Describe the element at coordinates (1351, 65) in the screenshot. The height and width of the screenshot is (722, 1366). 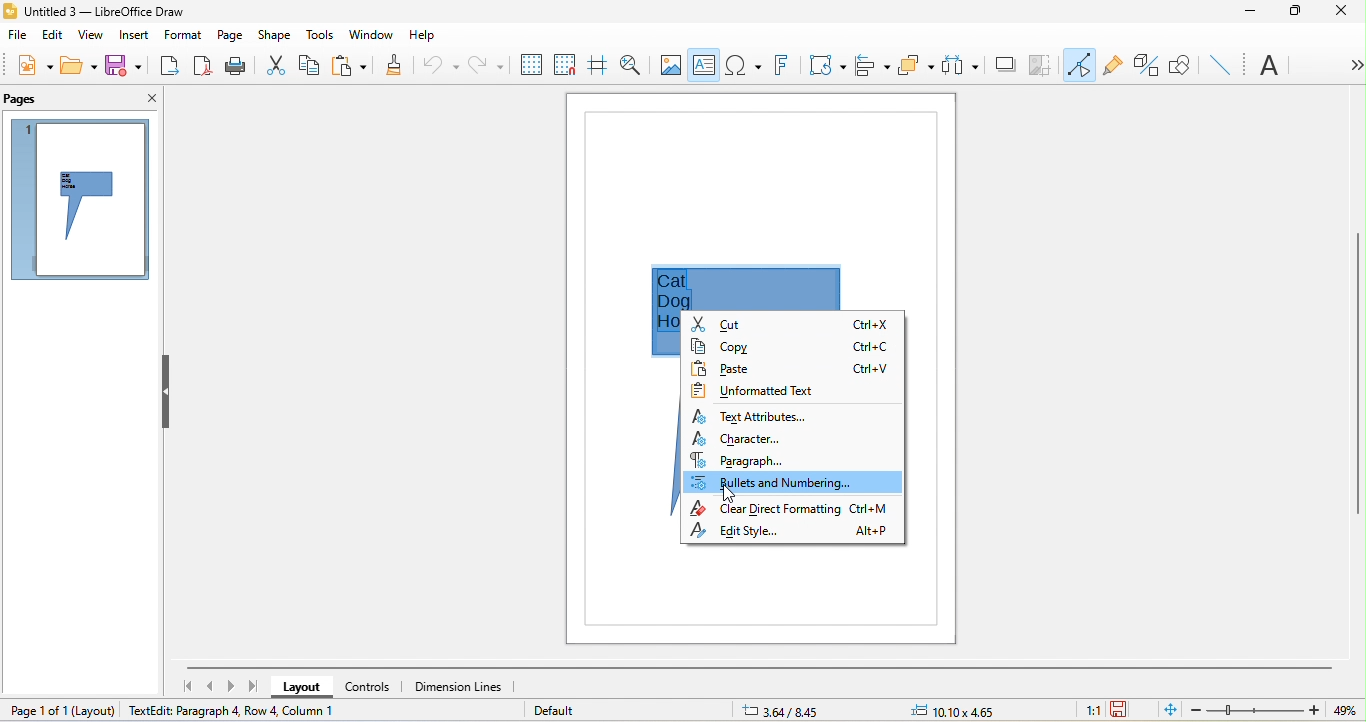
I see `option` at that location.